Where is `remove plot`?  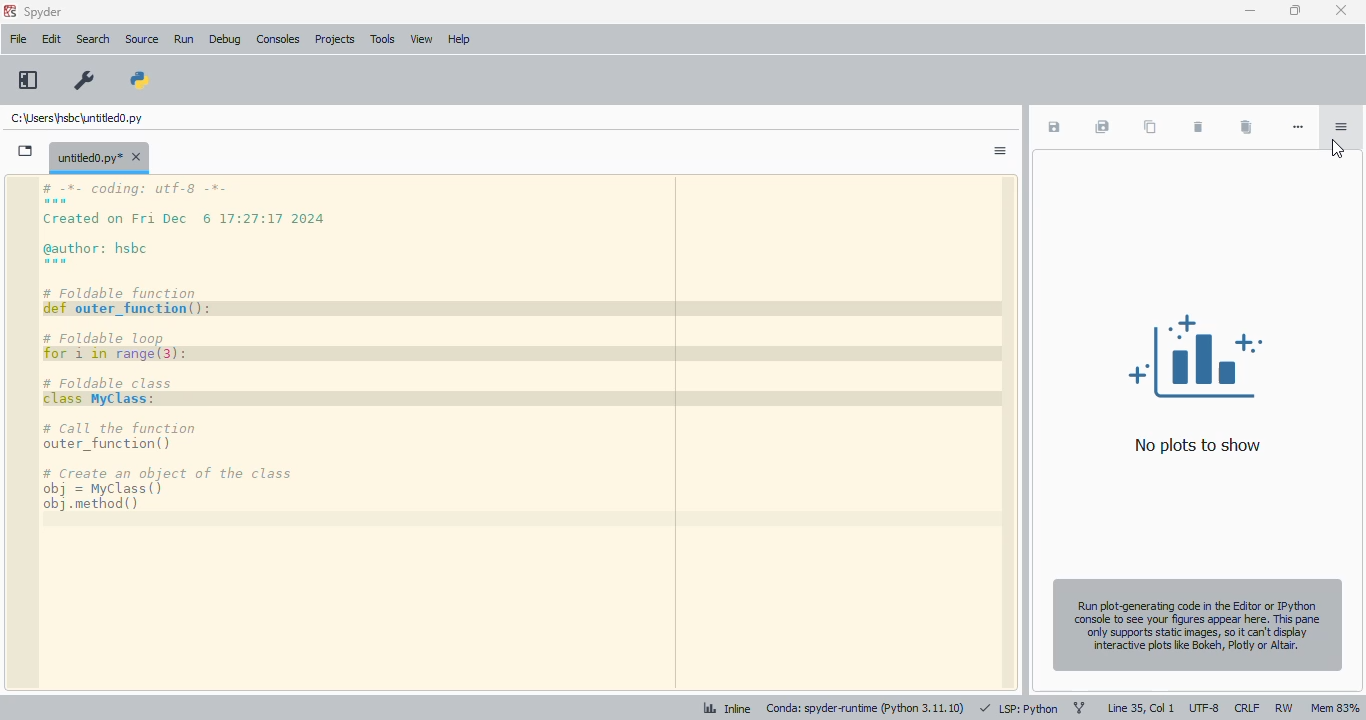
remove plot is located at coordinates (1197, 128).